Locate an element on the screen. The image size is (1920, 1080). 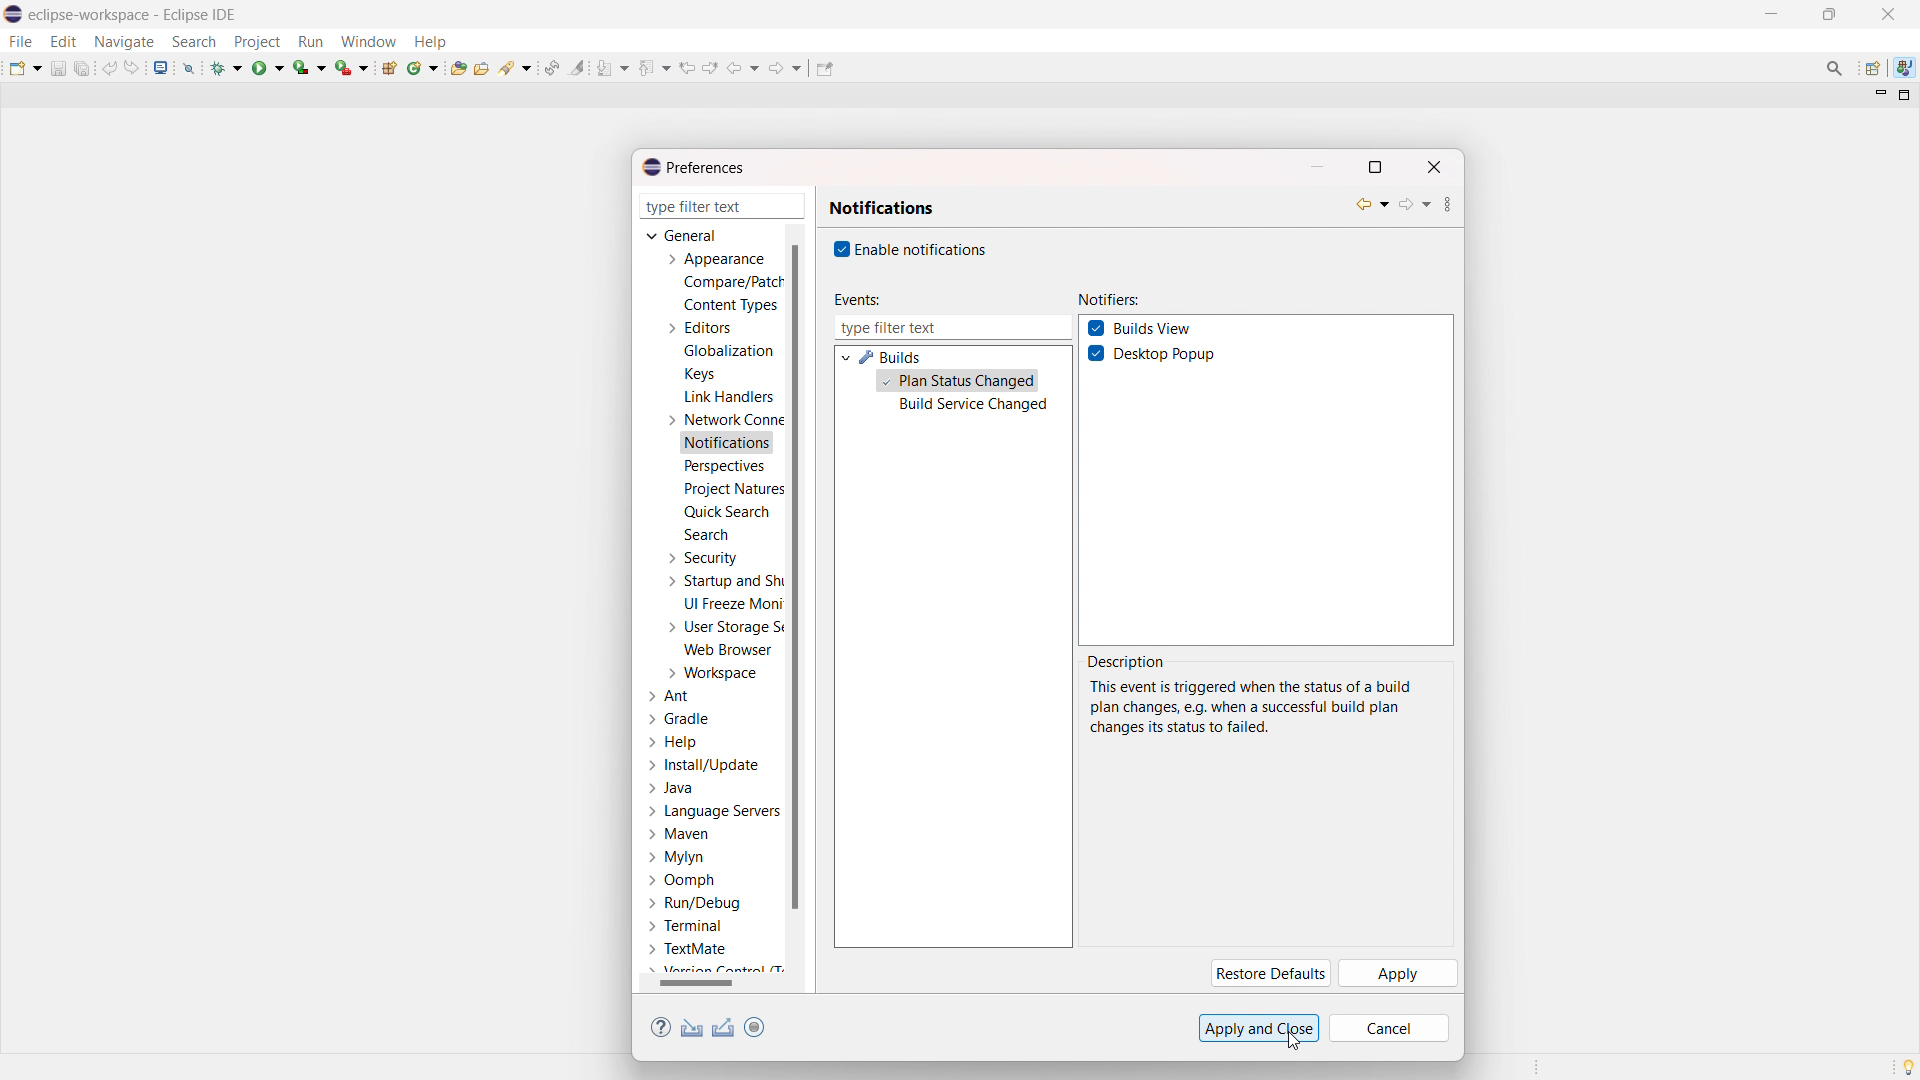
keys is located at coordinates (699, 373).